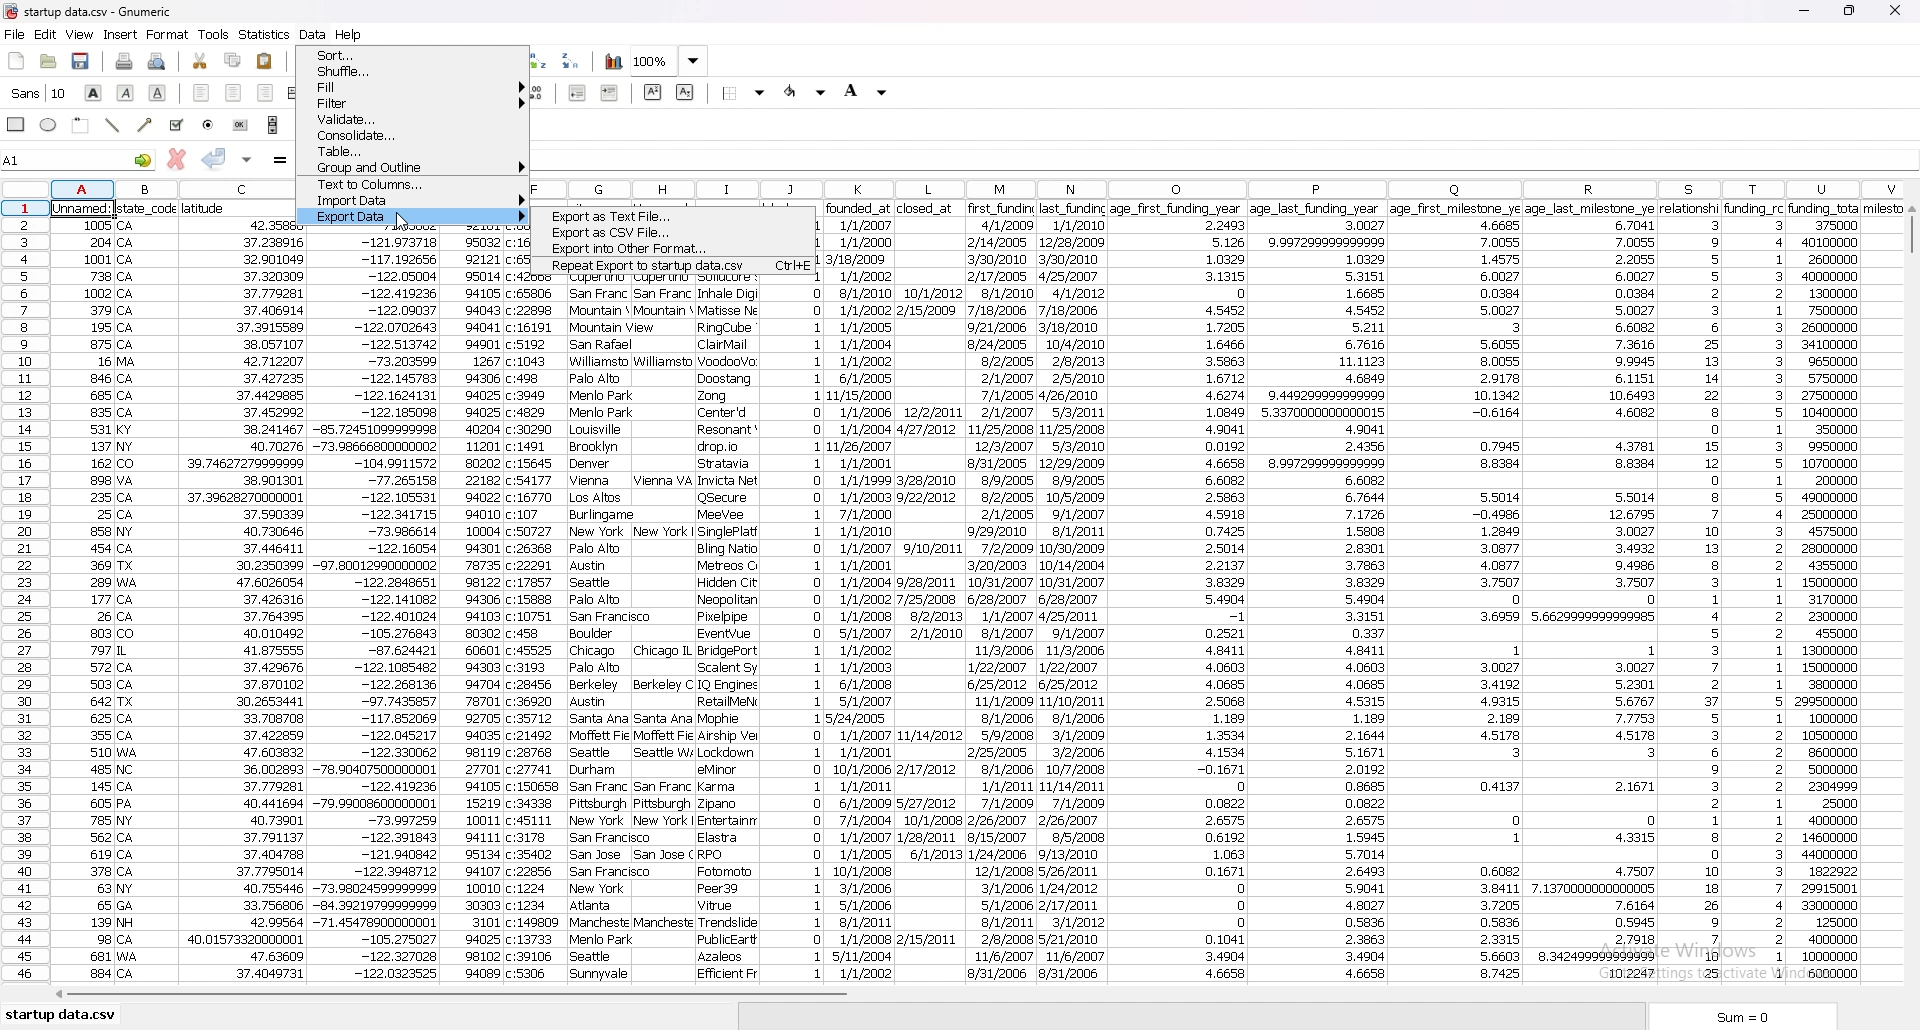 This screenshot has height=1030, width=1920. I want to click on shuffle, so click(414, 71).